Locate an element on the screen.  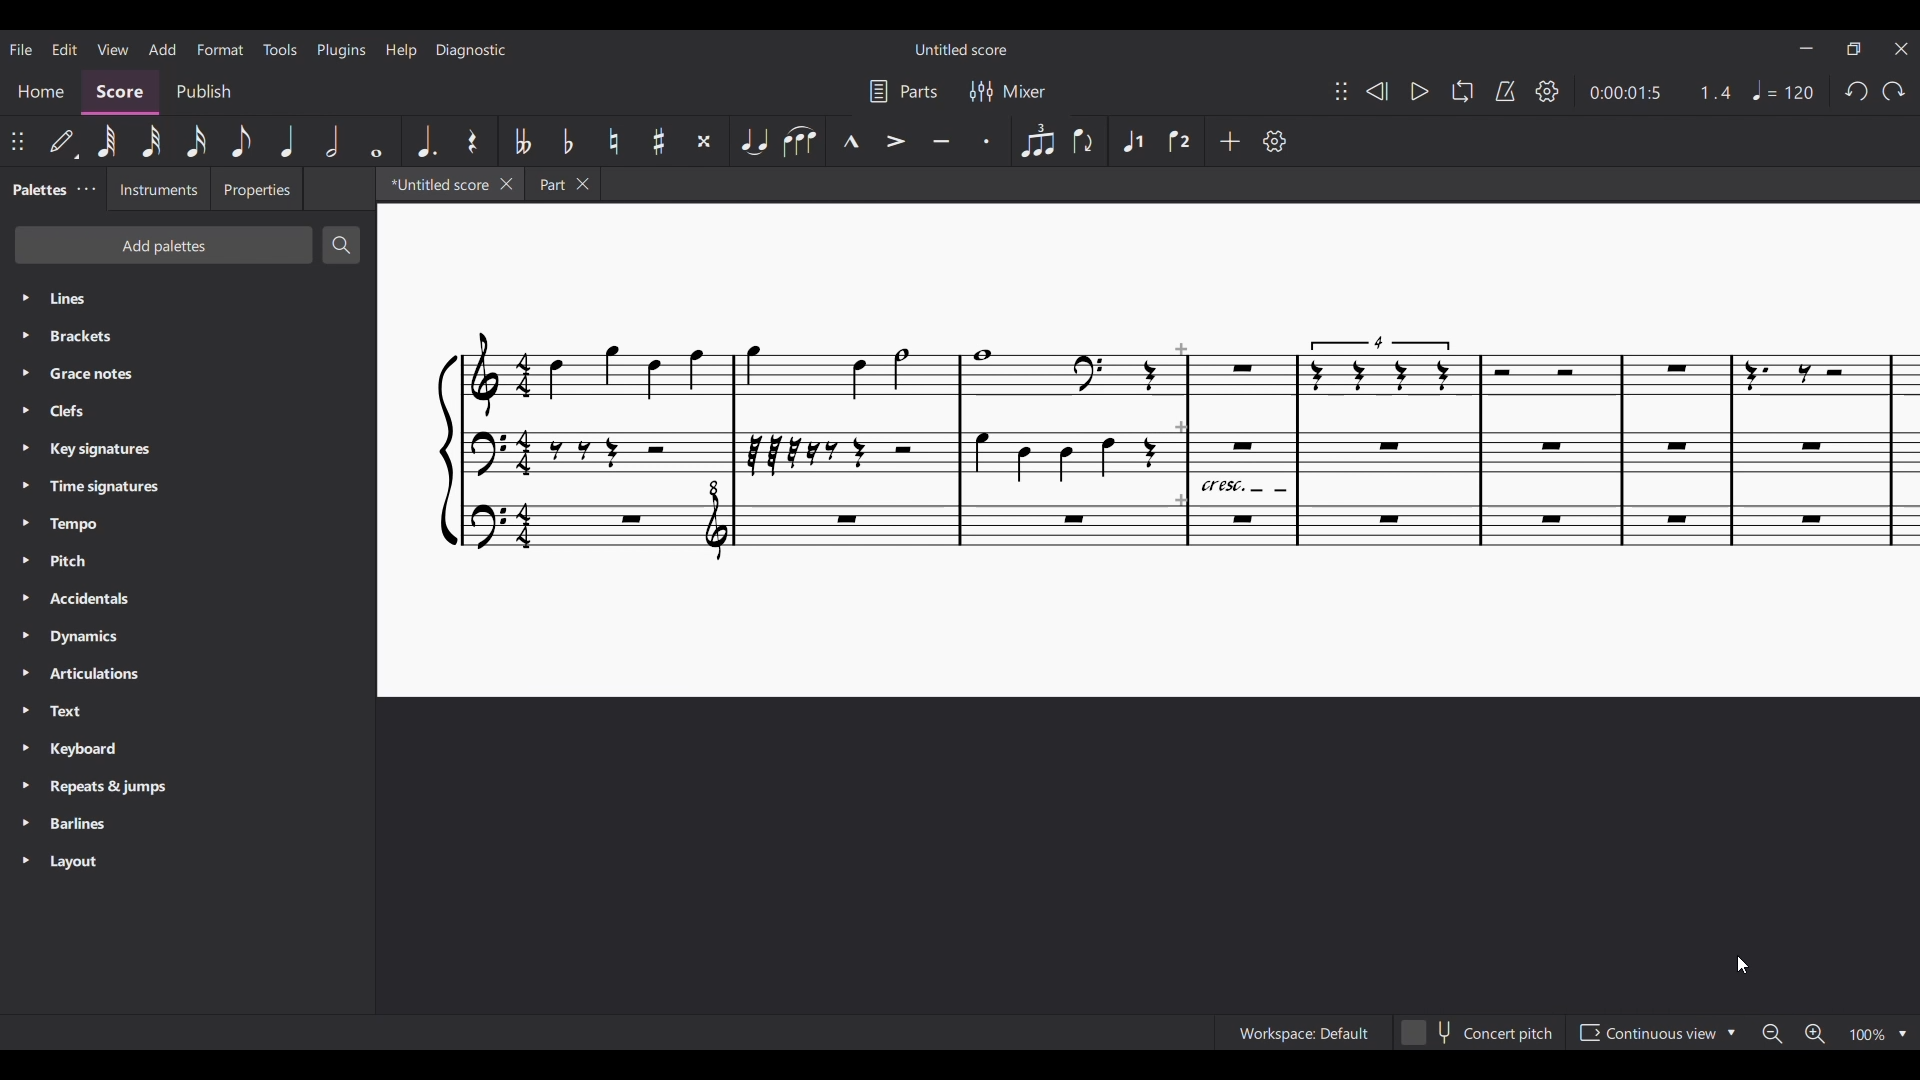
Augmentation dot is located at coordinates (425, 140).